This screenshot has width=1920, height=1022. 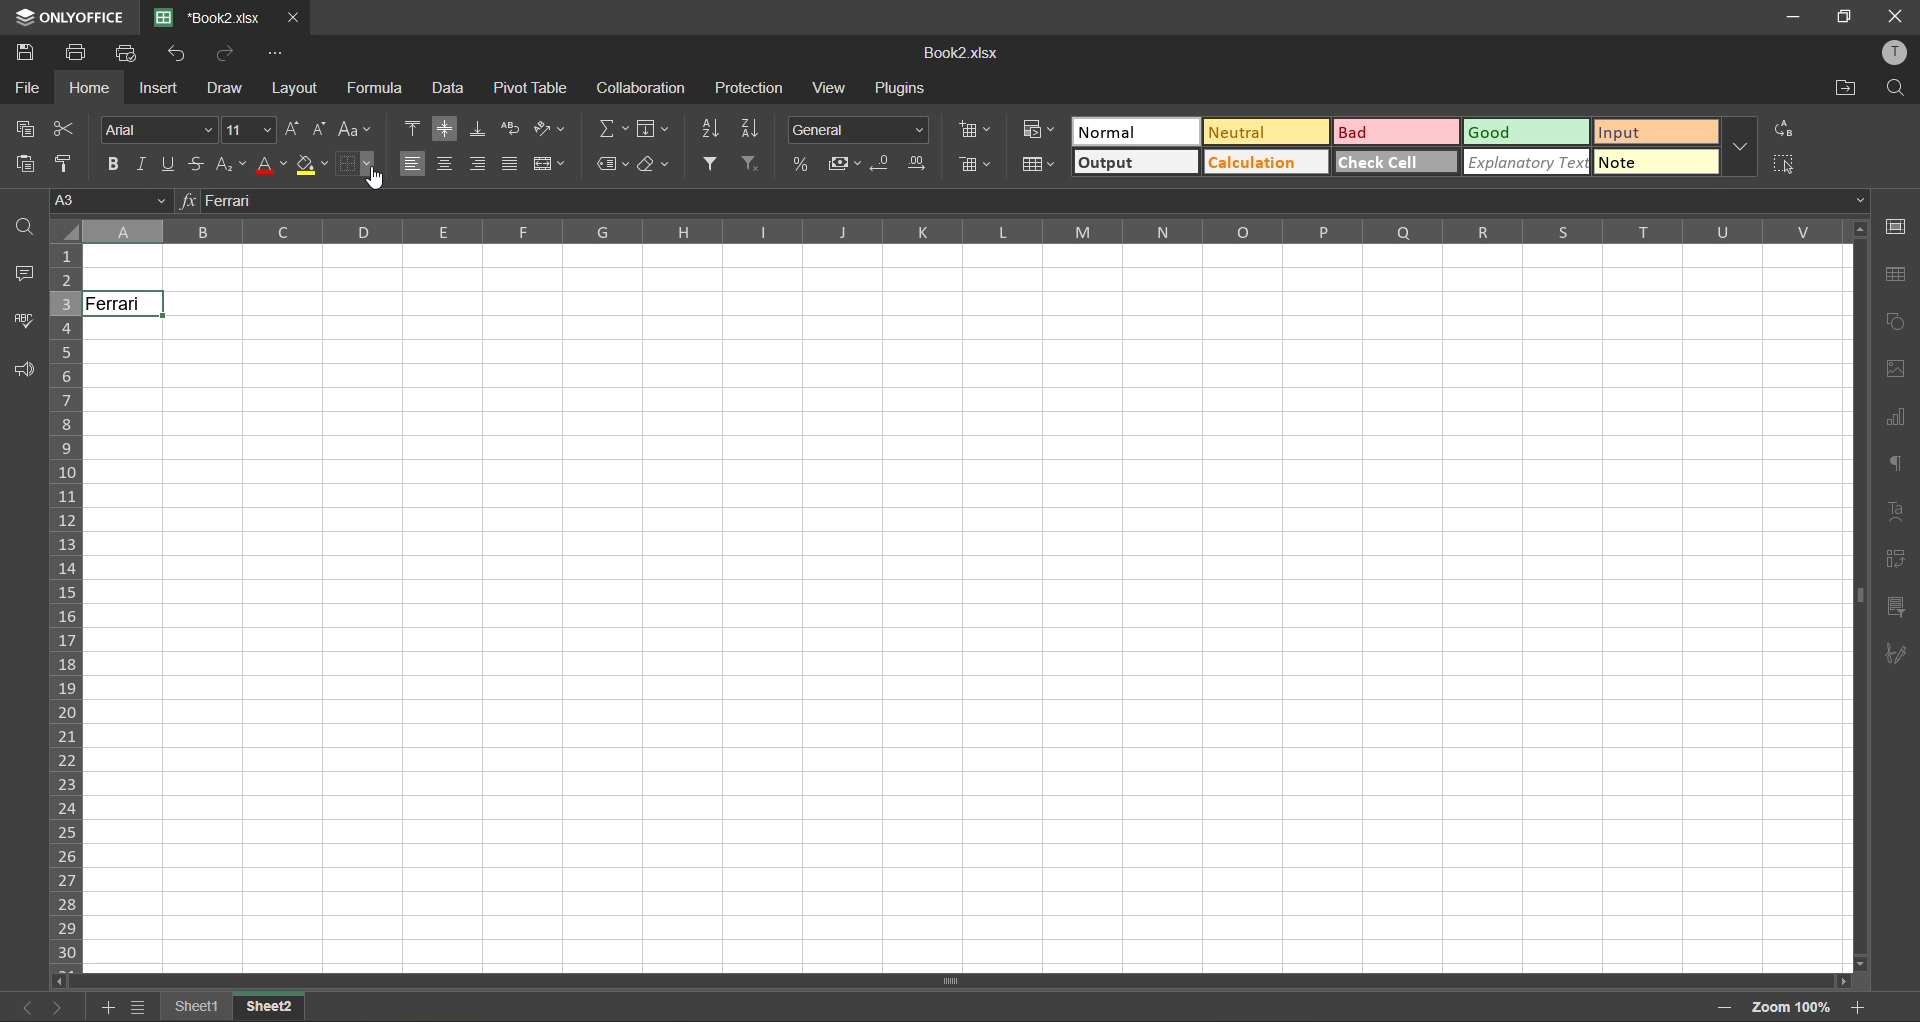 What do you see at coordinates (1724, 1006) in the screenshot?
I see `zoom out` at bounding box center [1724, 1006].